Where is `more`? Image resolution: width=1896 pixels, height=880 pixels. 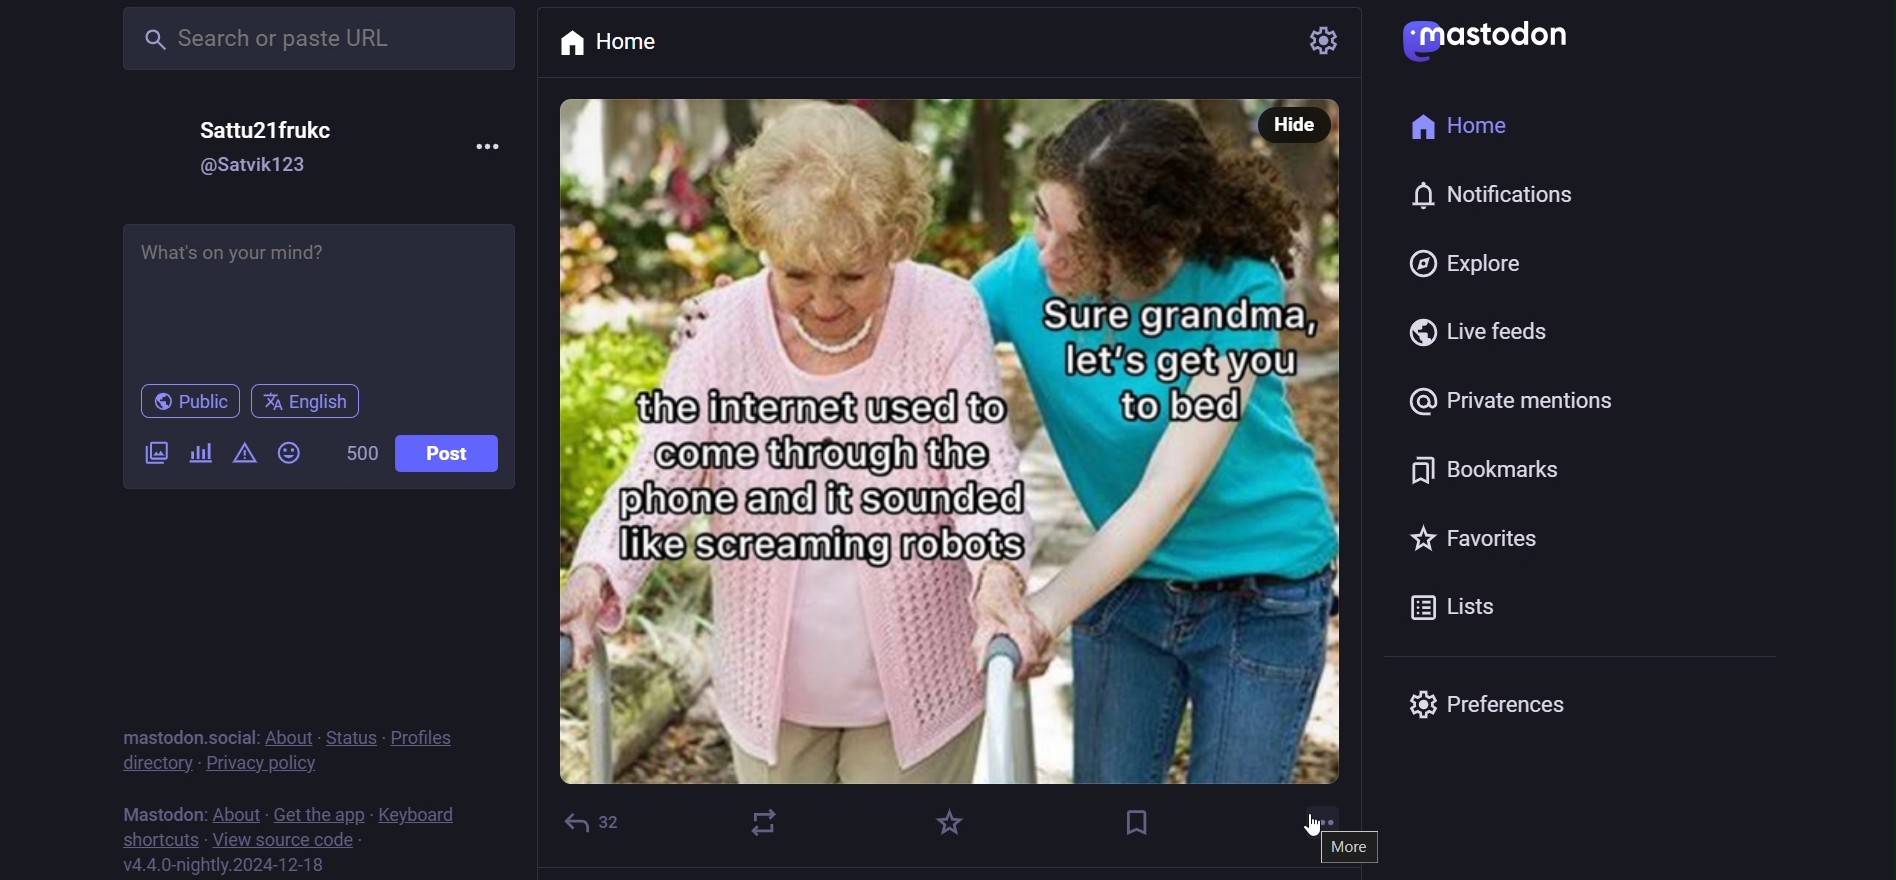
more is located at coordinates (493, 151).